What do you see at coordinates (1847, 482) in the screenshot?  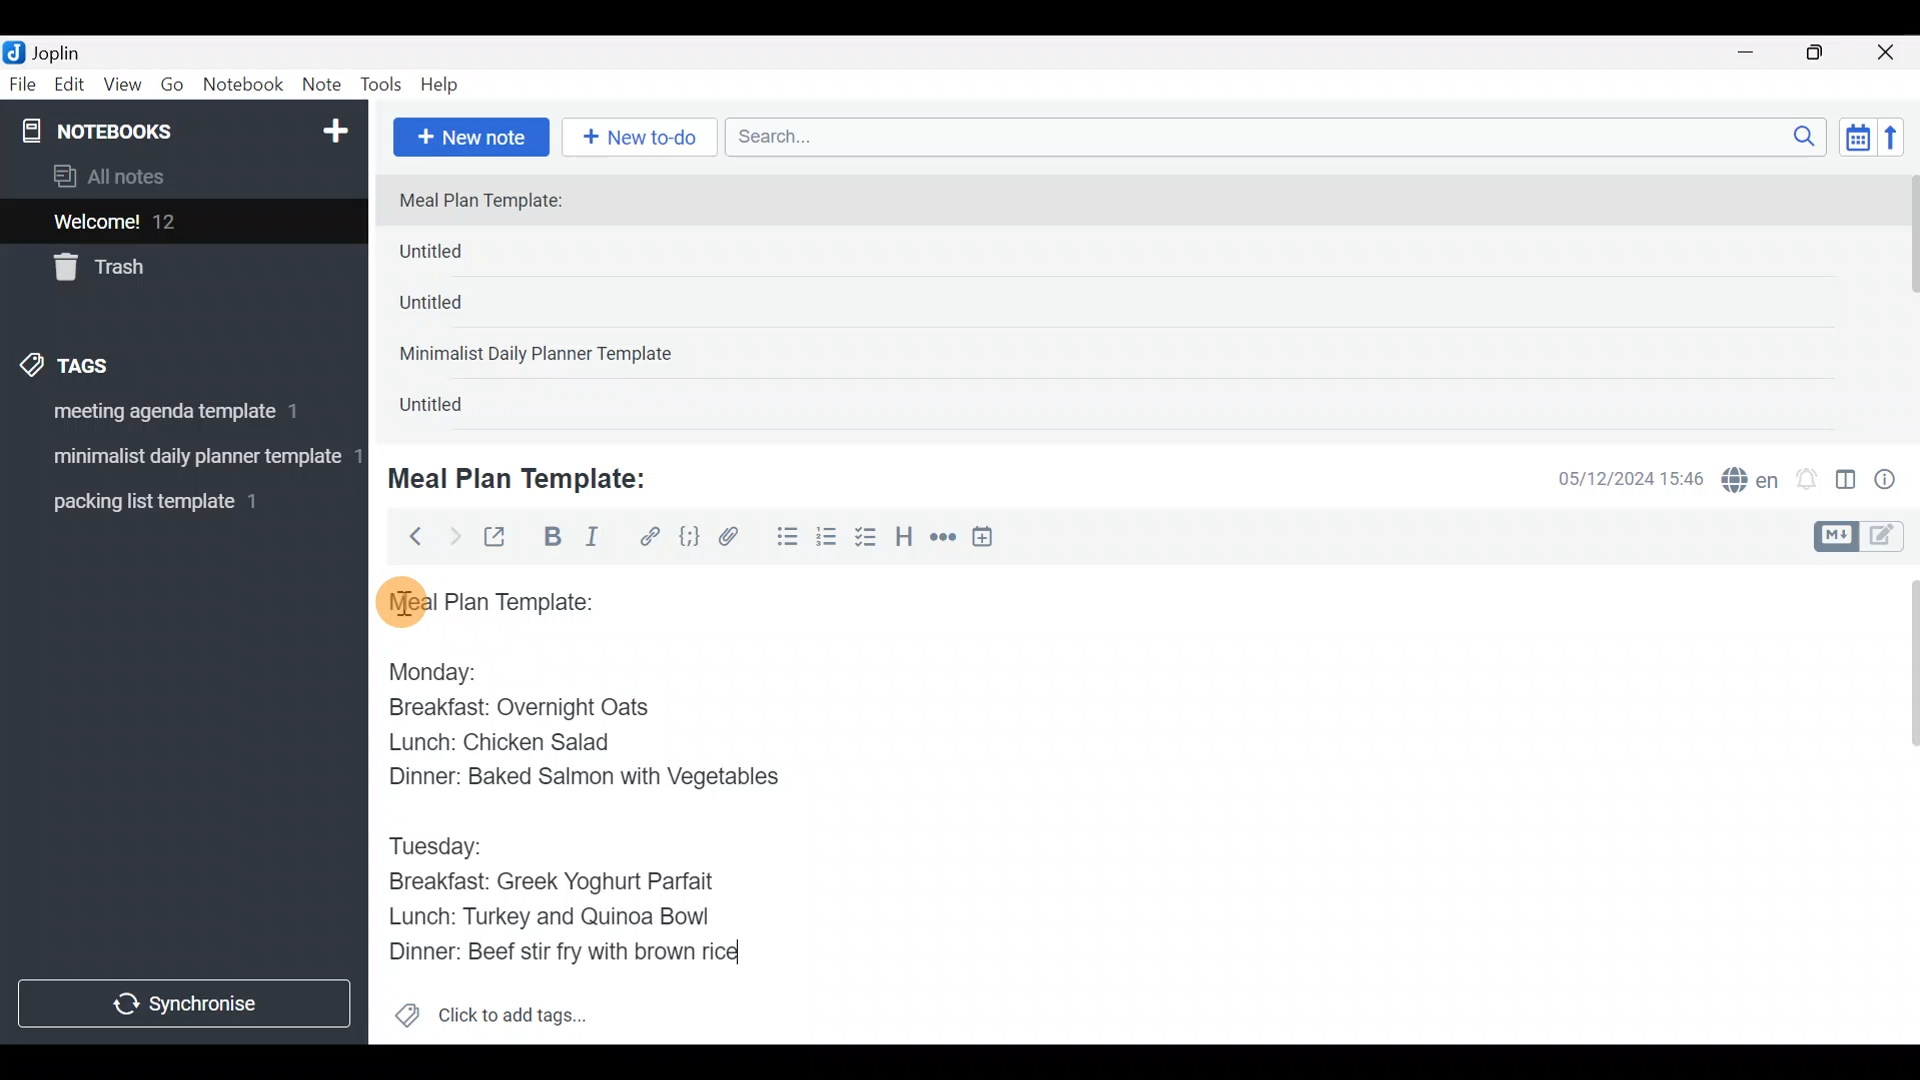 I see `Toggle editor layout` at bounding box center [1847, 482].